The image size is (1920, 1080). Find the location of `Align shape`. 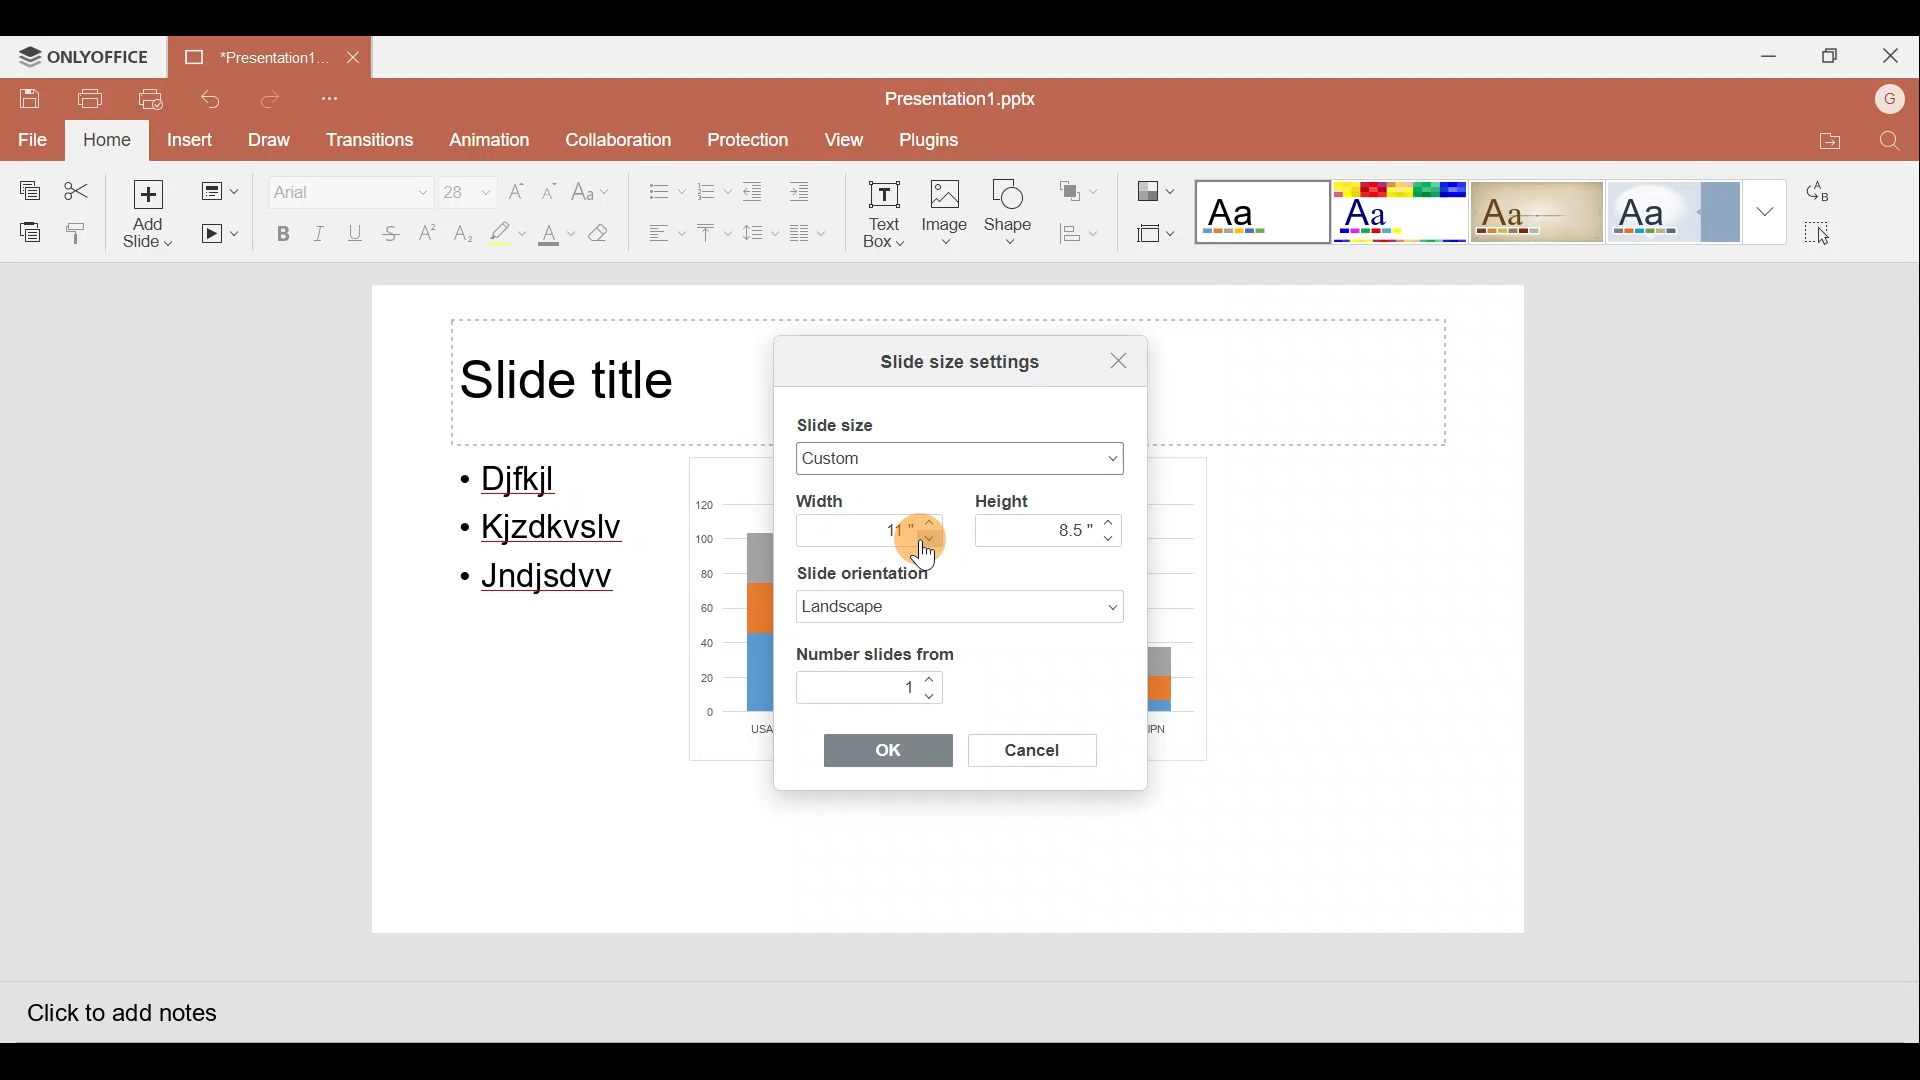

Align shape is located at coordinates (1084, 233).